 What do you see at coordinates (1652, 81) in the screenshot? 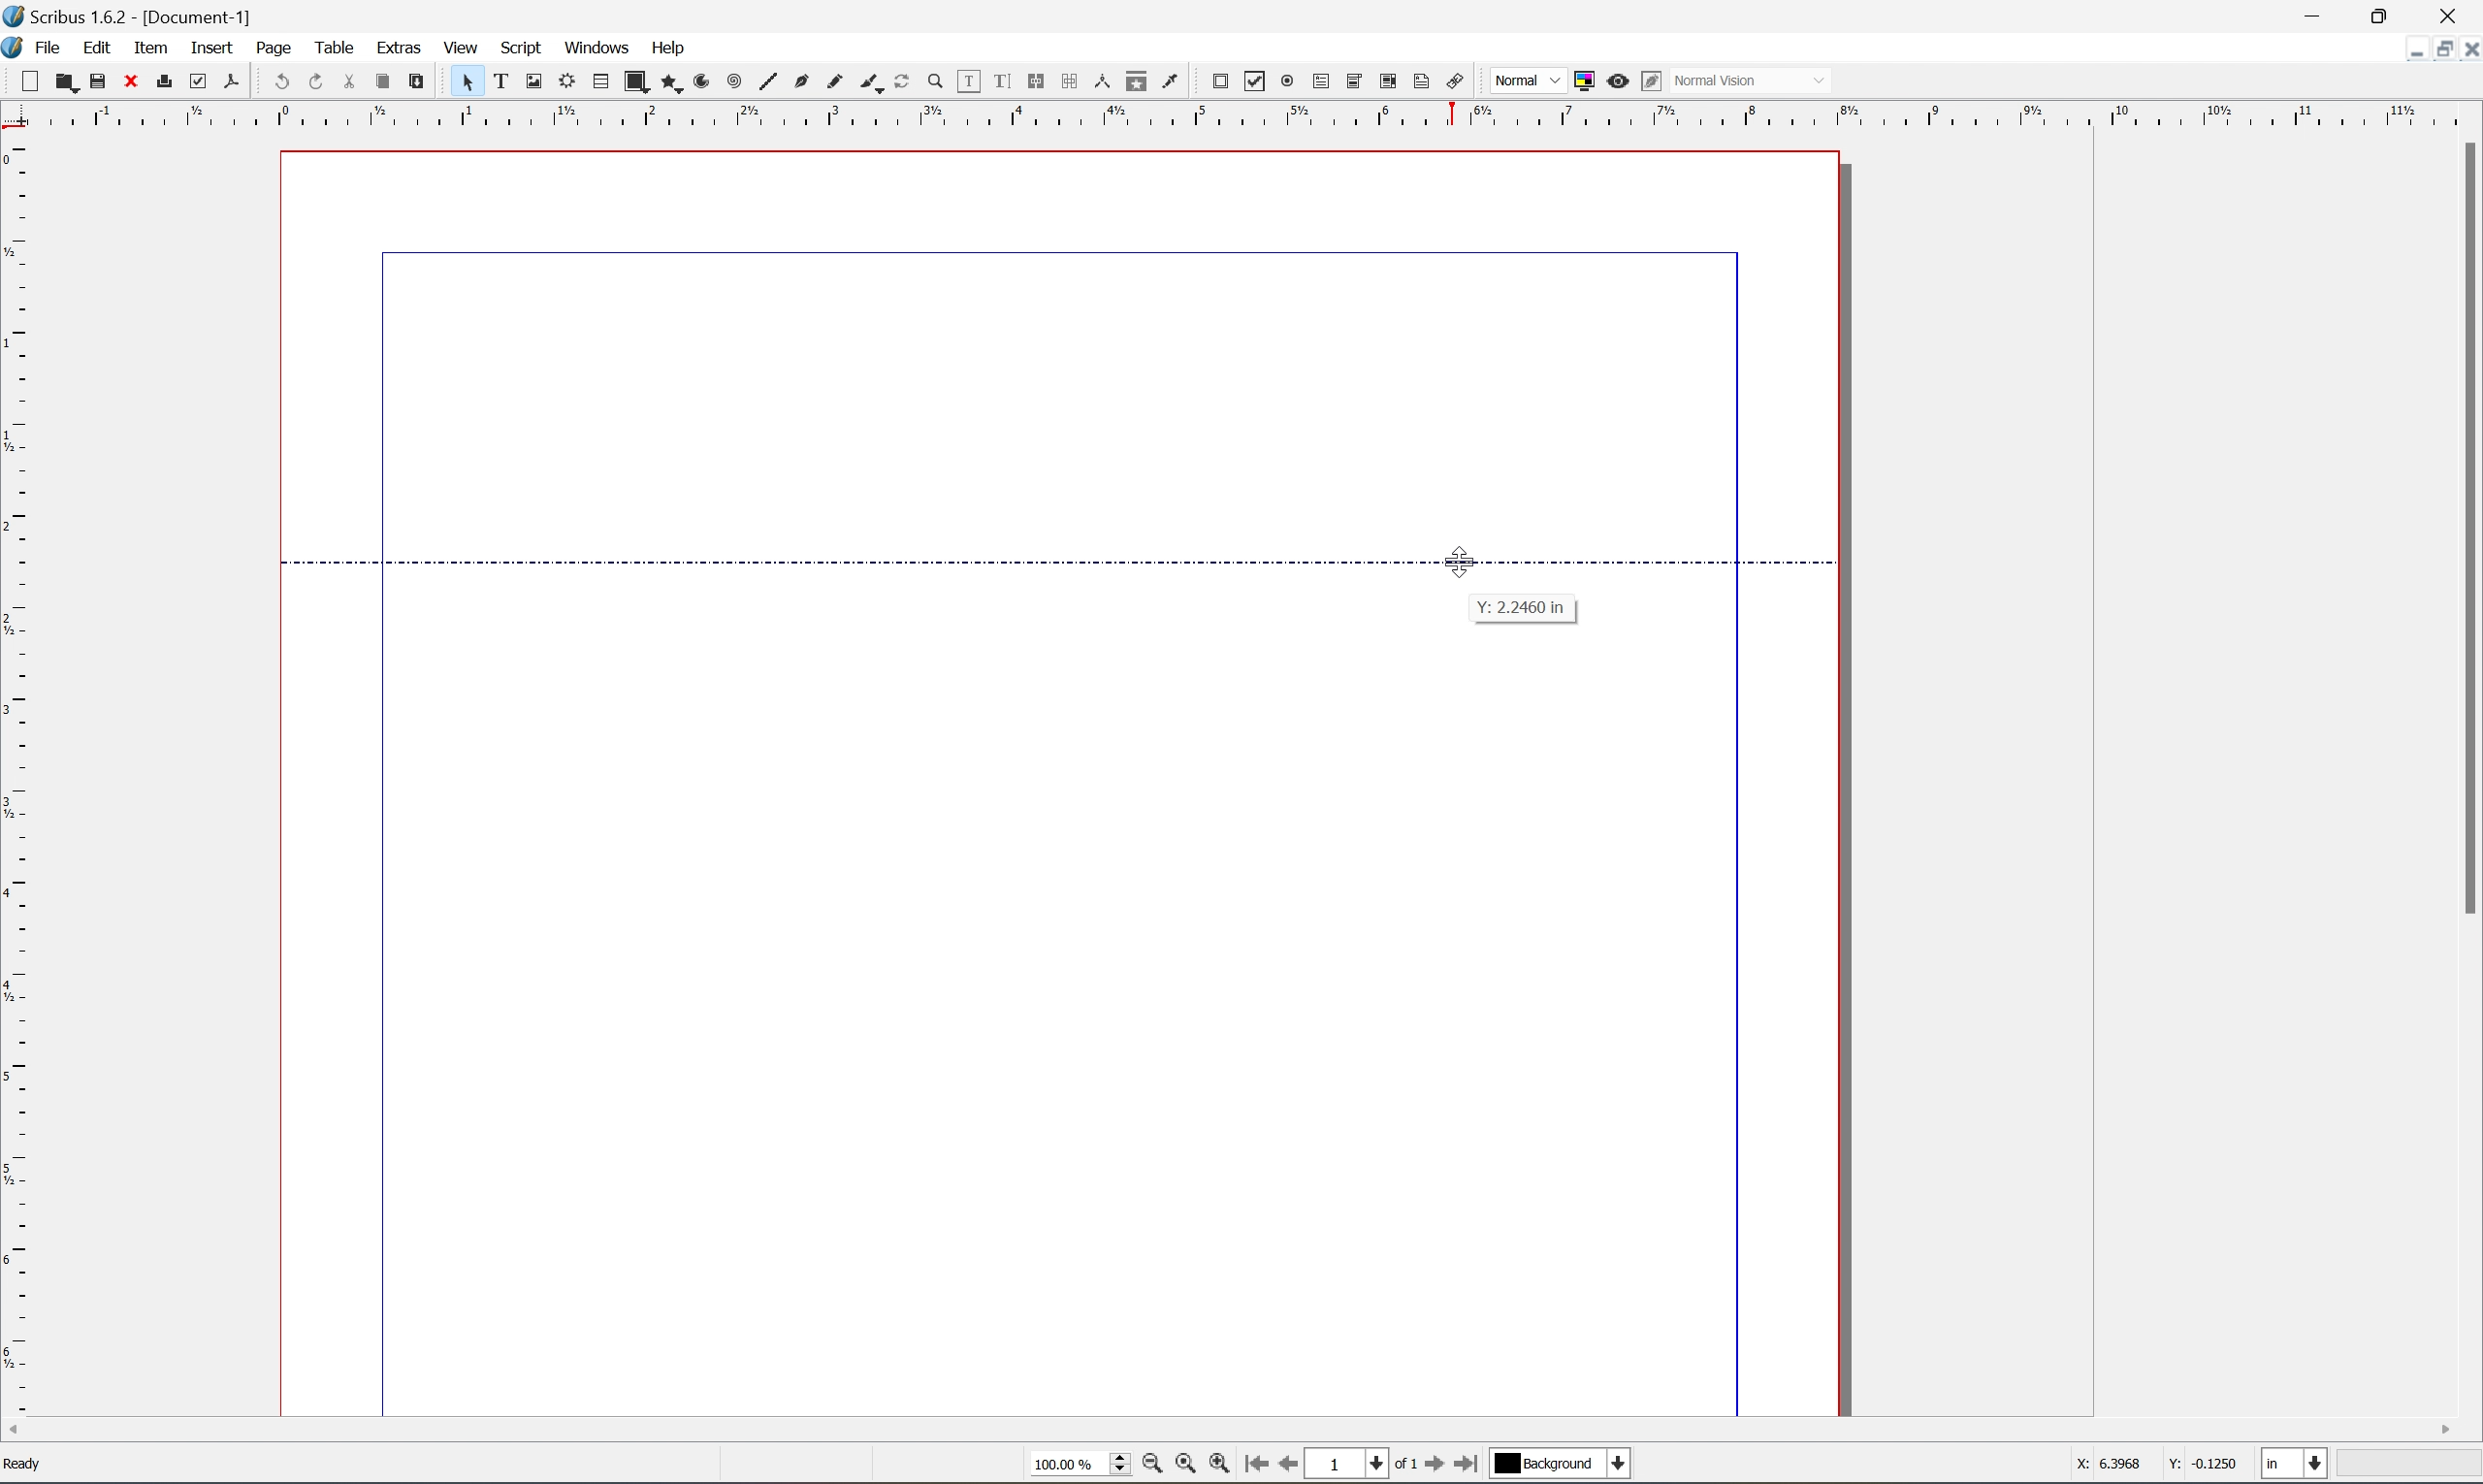
I see `edit in preview mode` at bounding box center [1652, 81].